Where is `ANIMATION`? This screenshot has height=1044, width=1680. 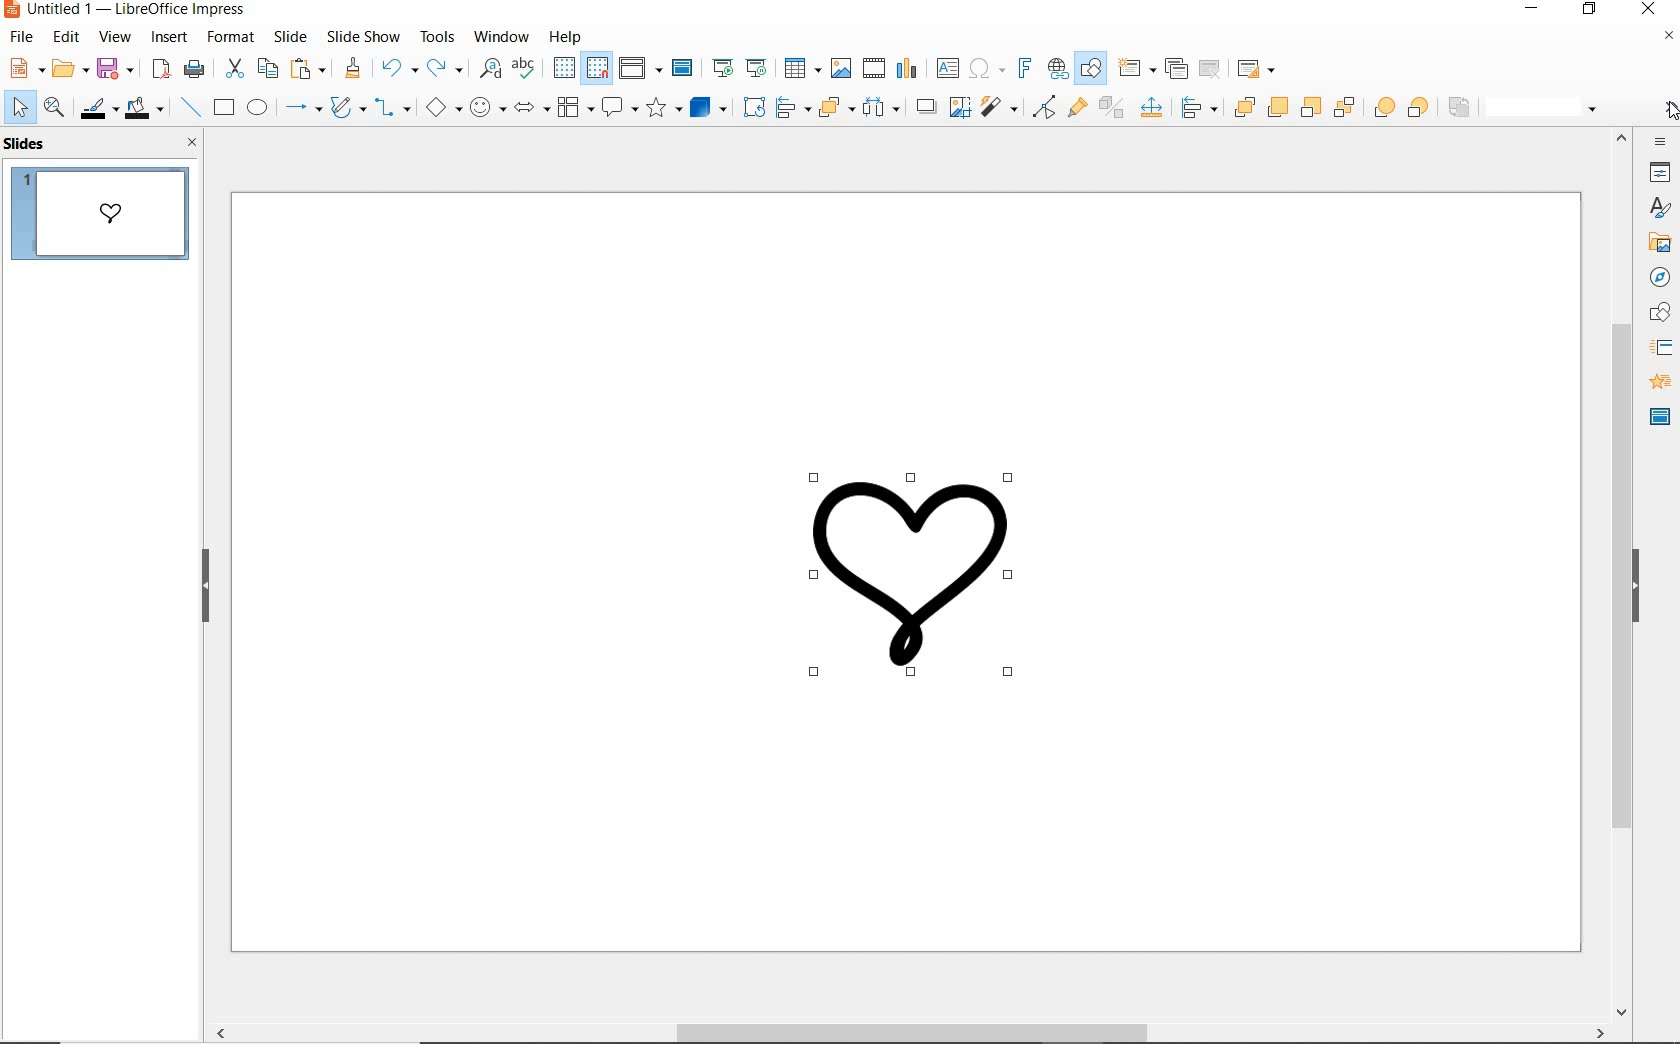
ANIMATION is located at coordinates (1660, 382).